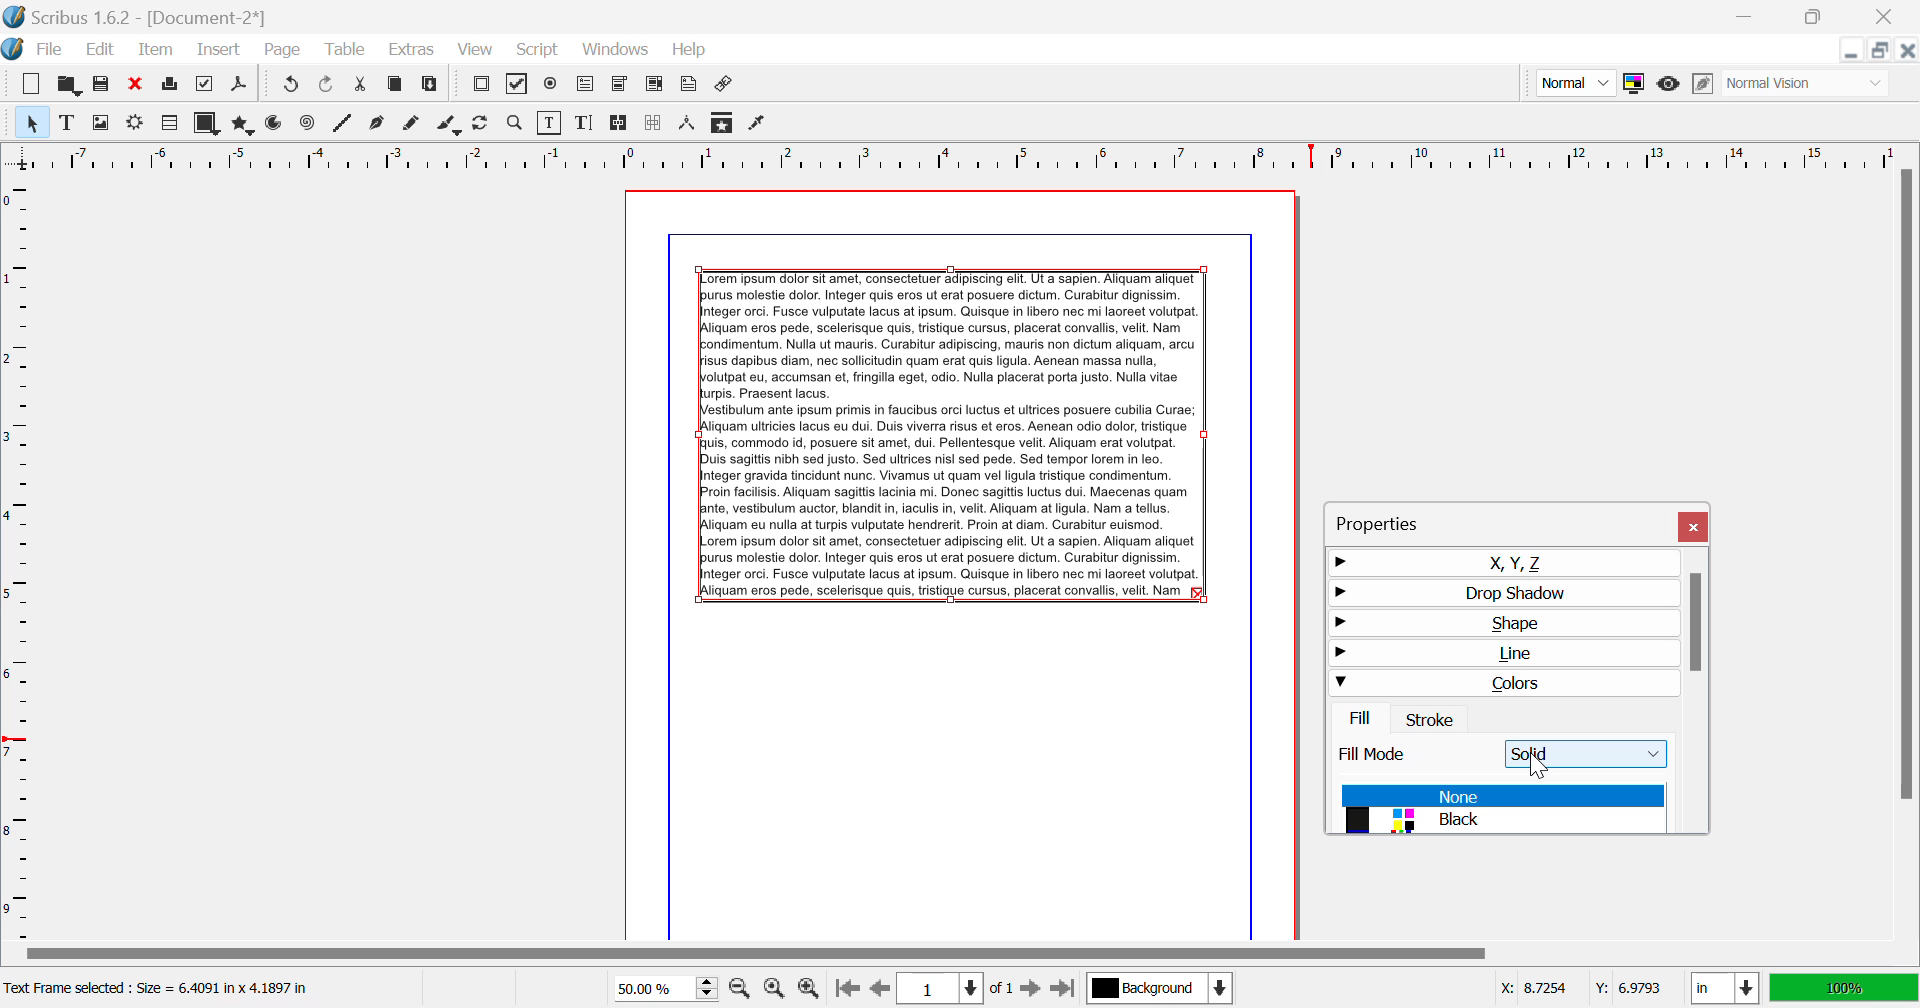  I want to click on Cut, so click(362, 86).